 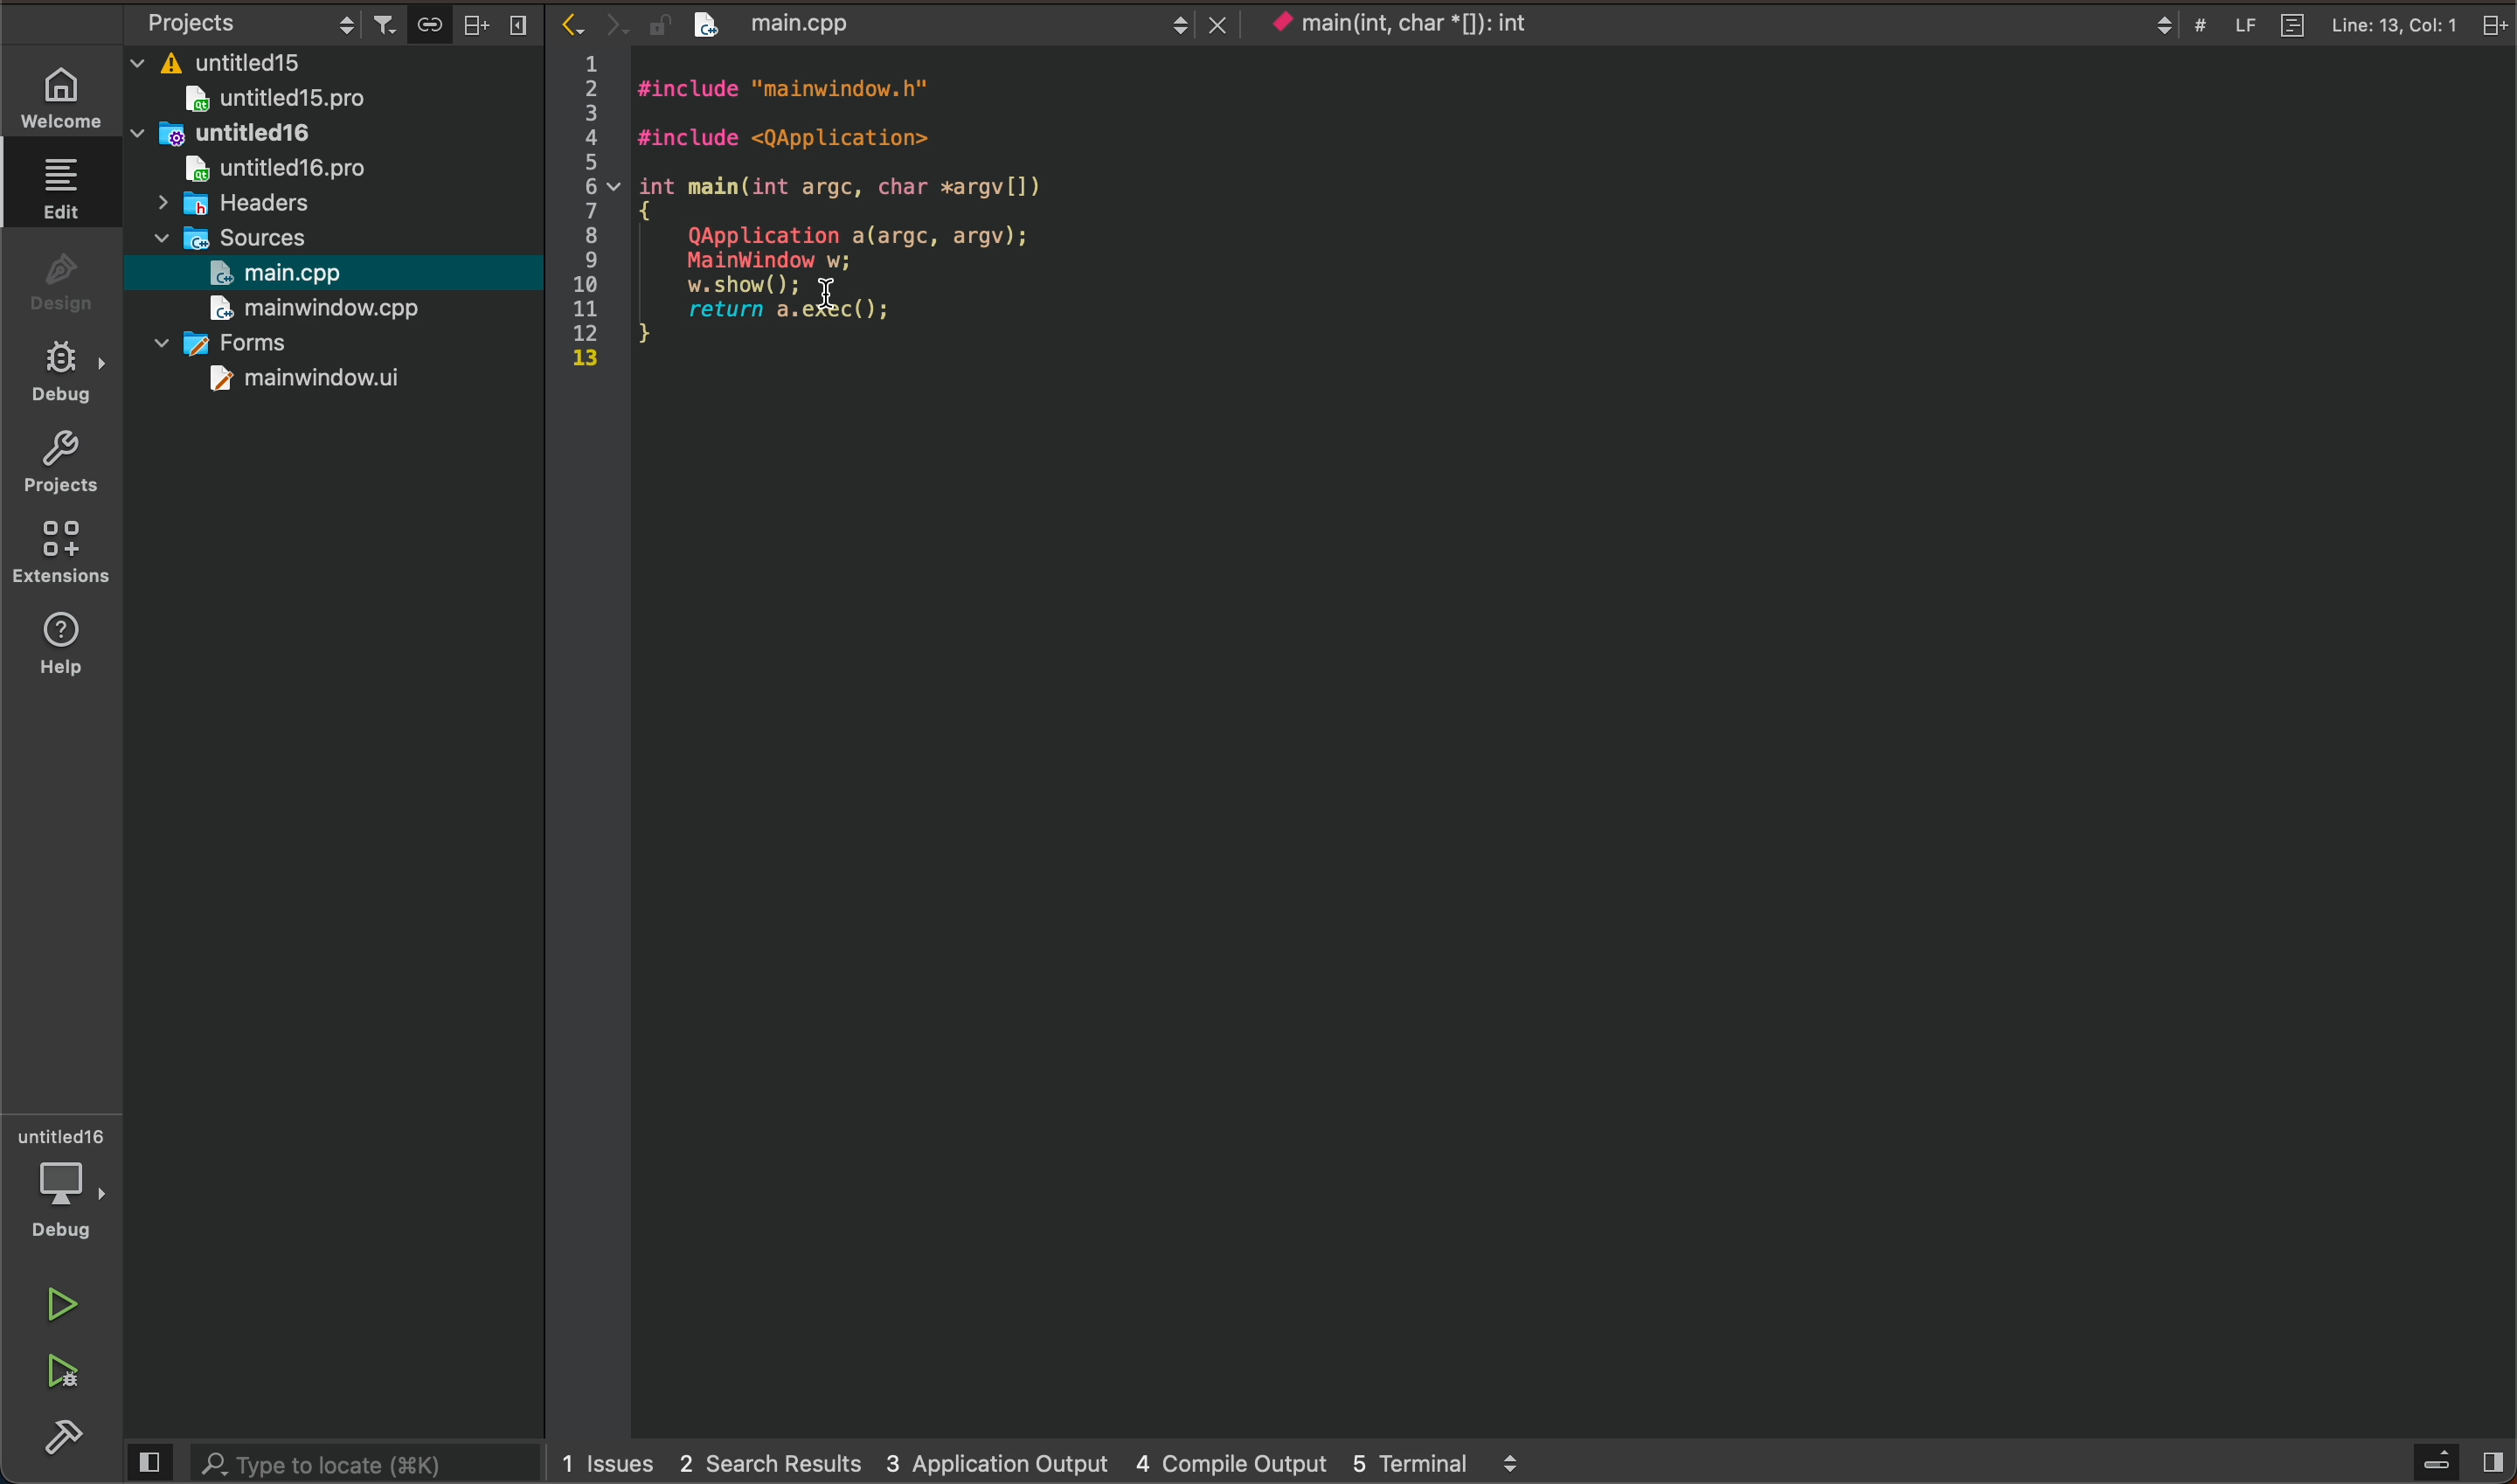 I want to click on current context, so click(x=1426, y=27).